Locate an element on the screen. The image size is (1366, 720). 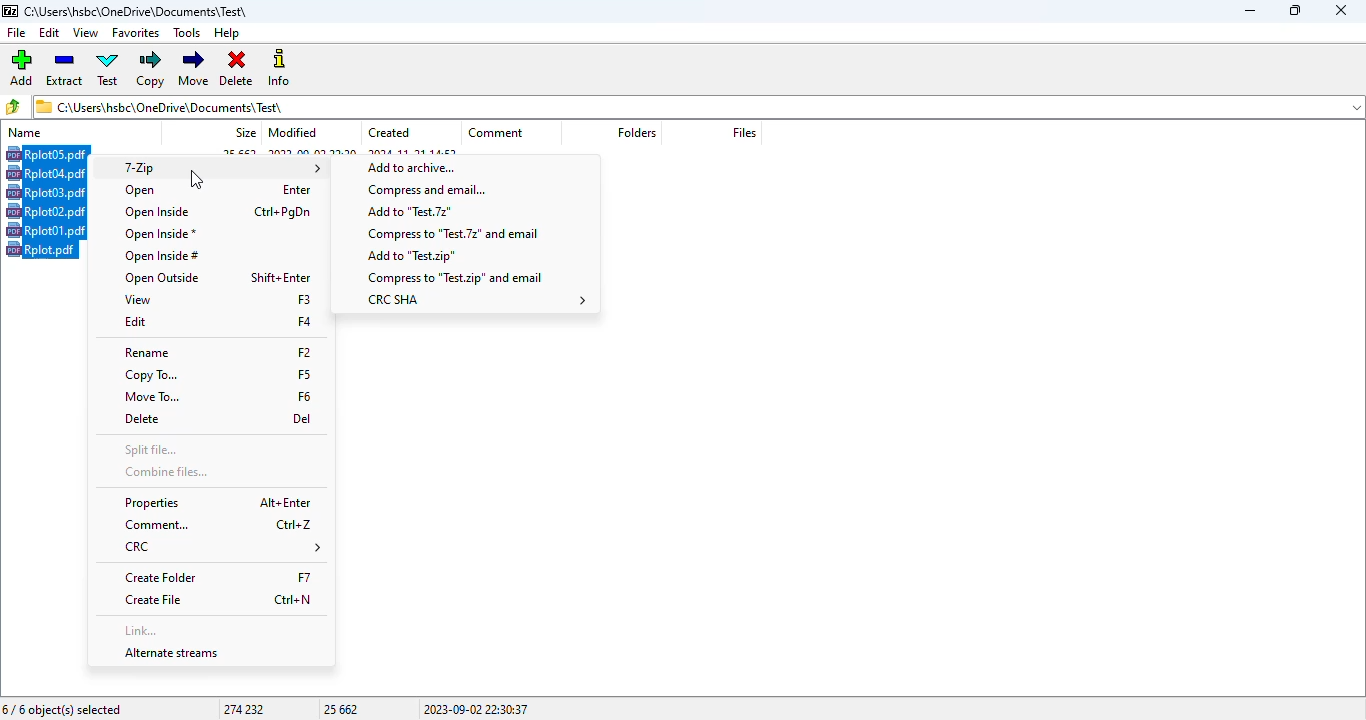
open inside is located at coordinates (219, 212).